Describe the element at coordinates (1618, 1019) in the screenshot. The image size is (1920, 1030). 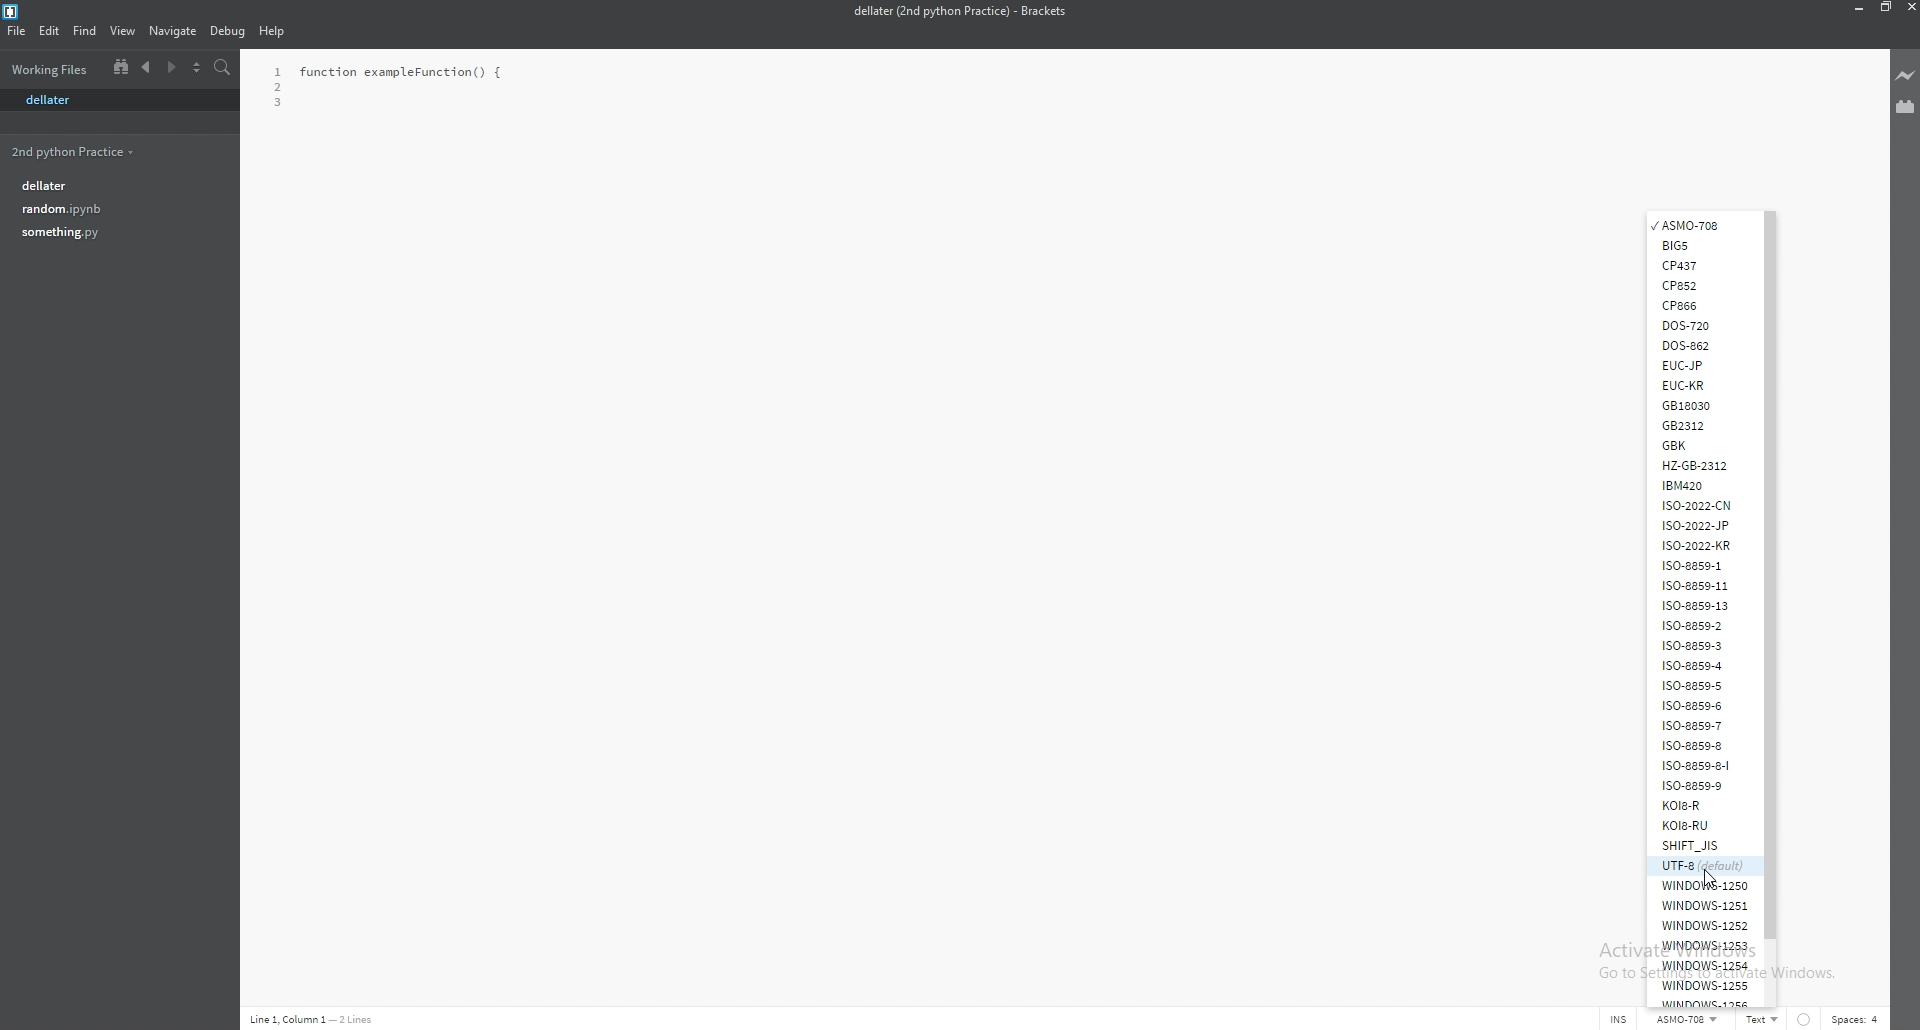
I see `INS` at that location.